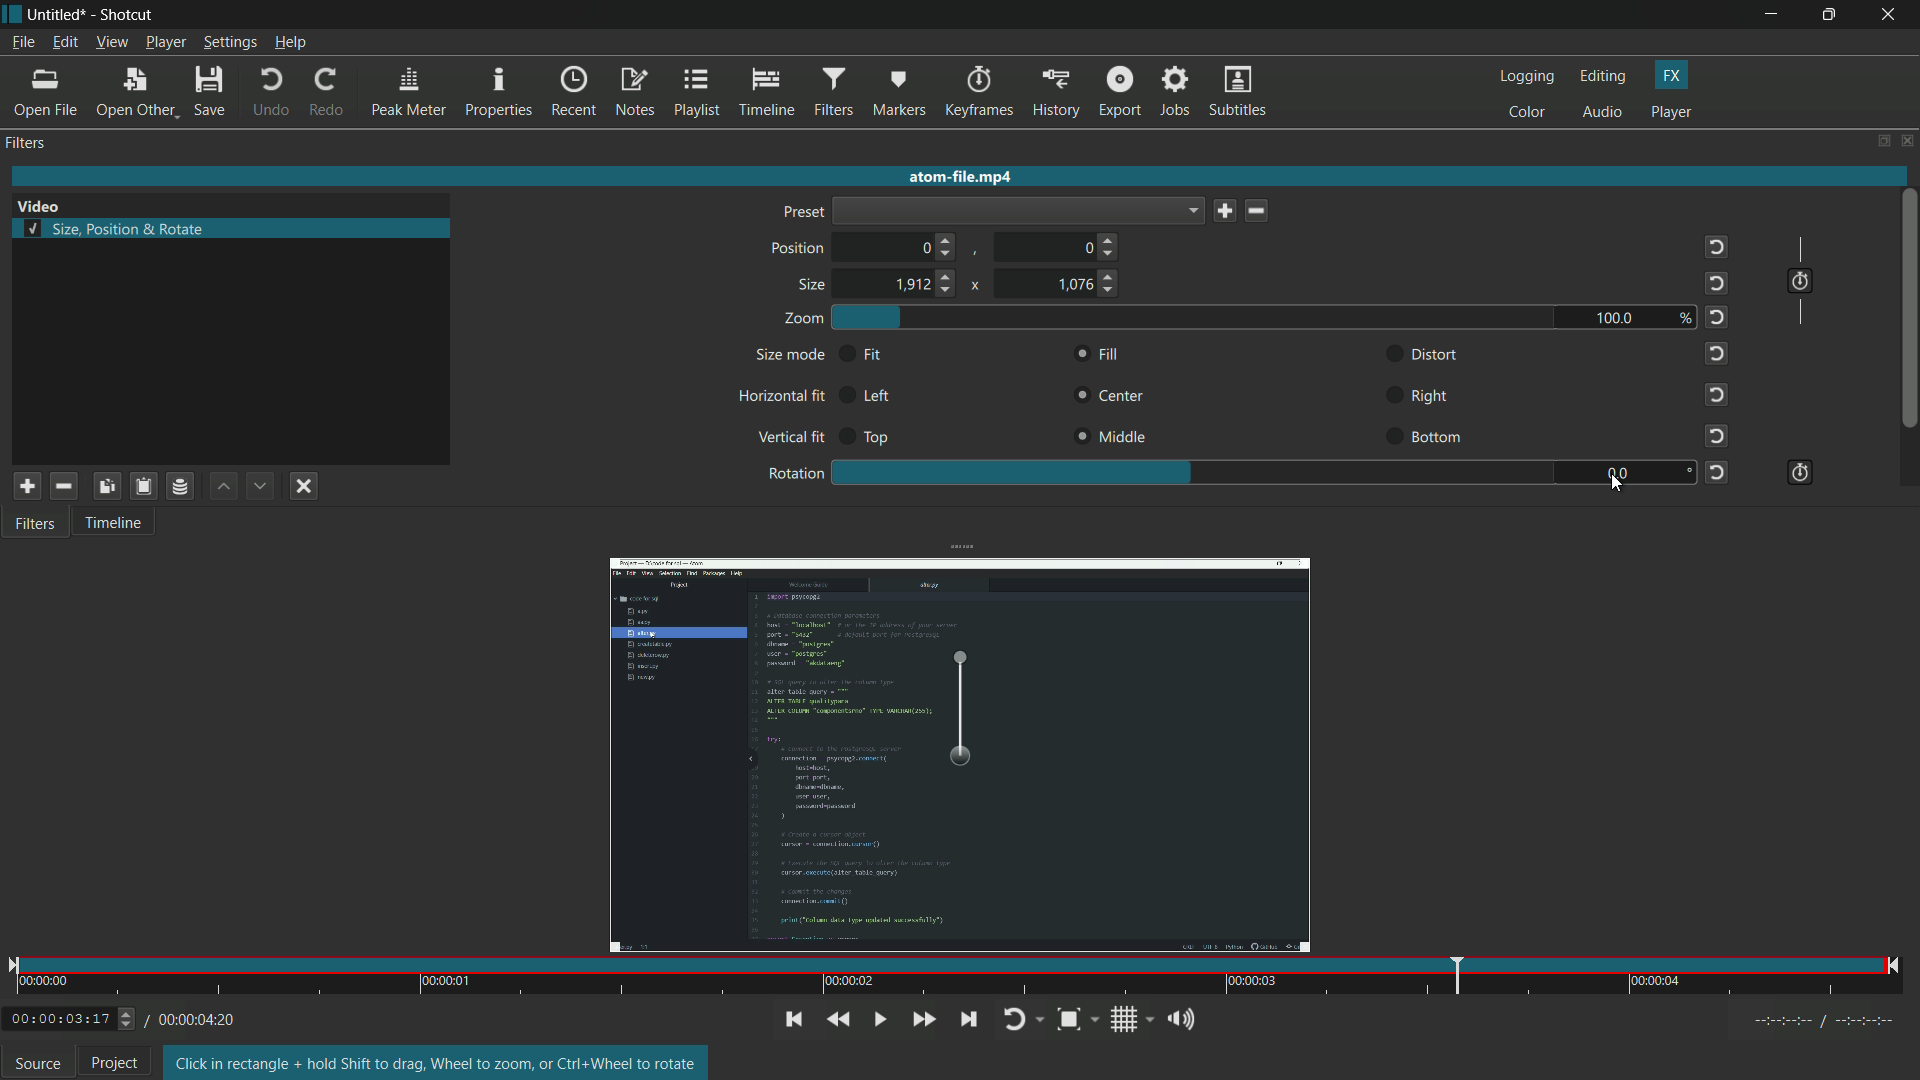 This screenshot has height=1080, width=1920. What do you see at coordinates (1126, 1020) in the screenshot?
I see `toggle grid` at bounding box center [1126, 1020].